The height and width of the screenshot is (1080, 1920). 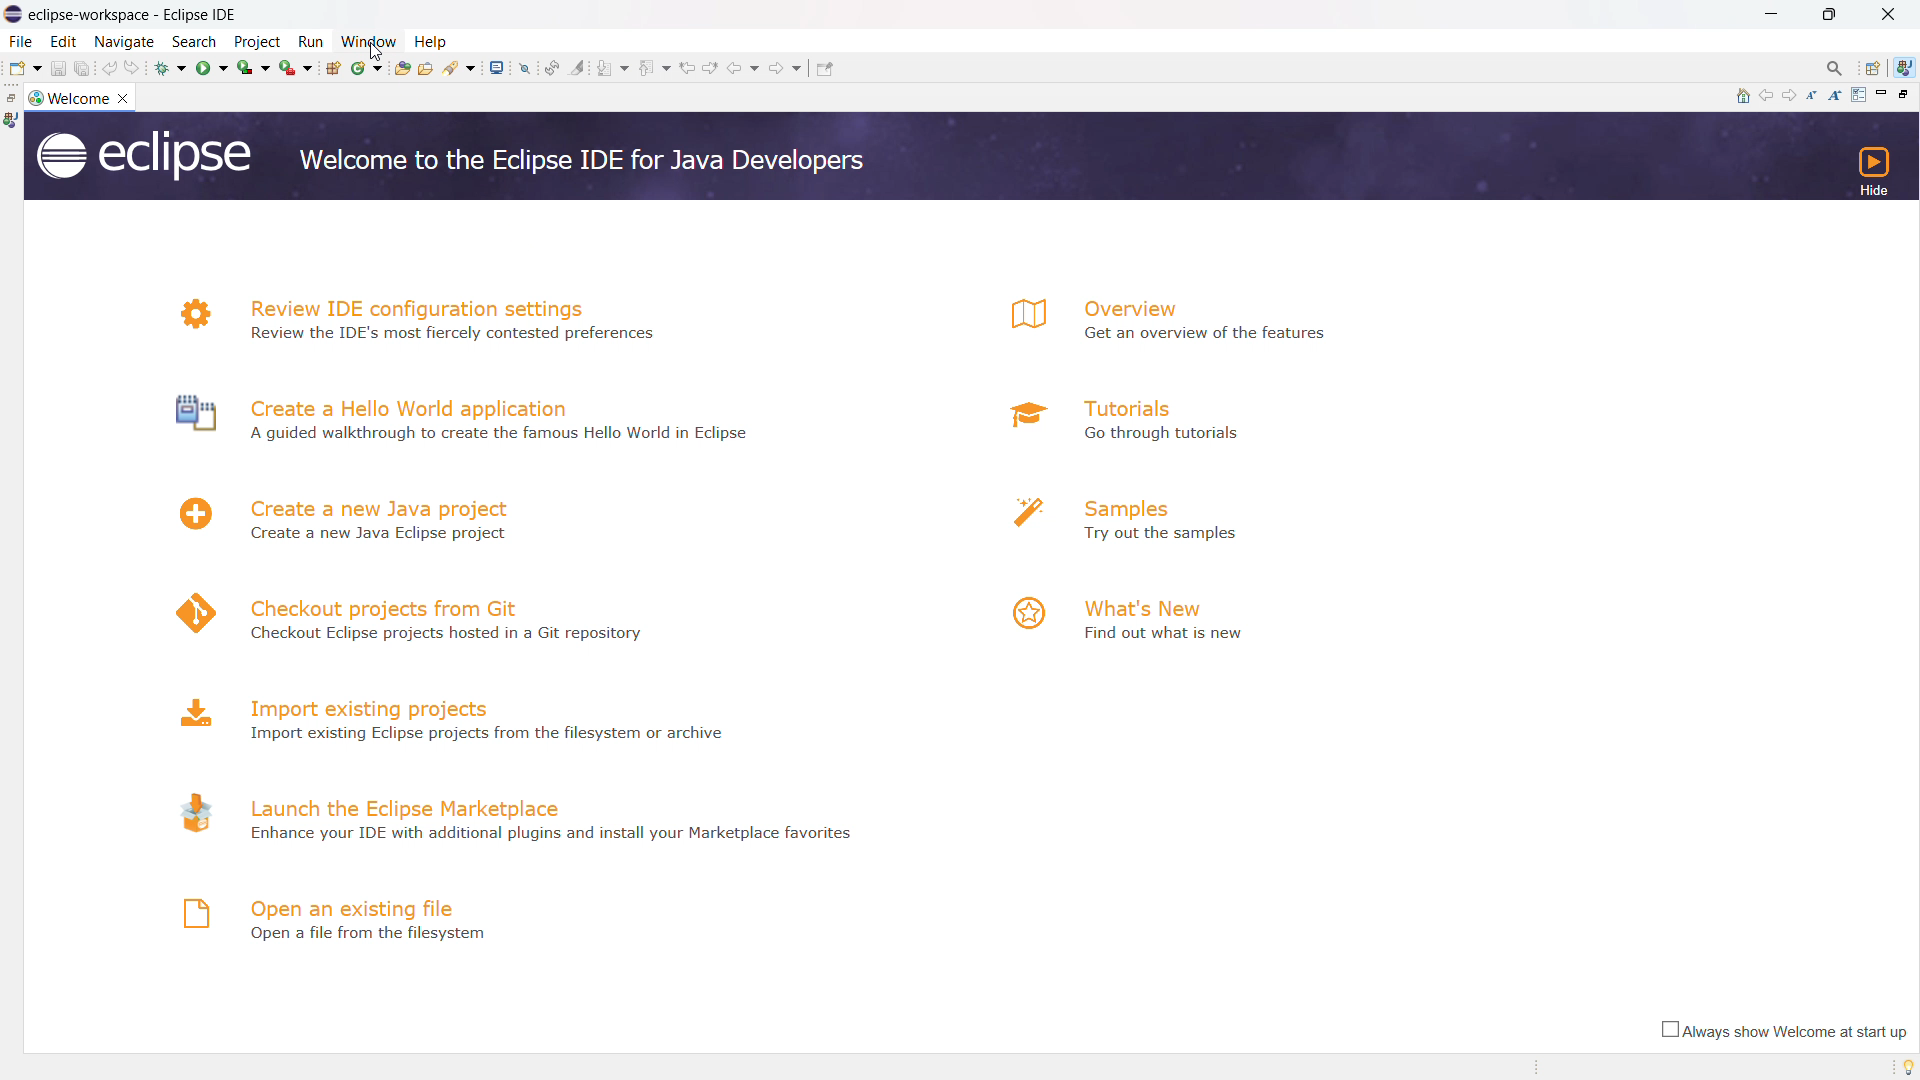 I want to click on save all, so click(x=83, y=68).